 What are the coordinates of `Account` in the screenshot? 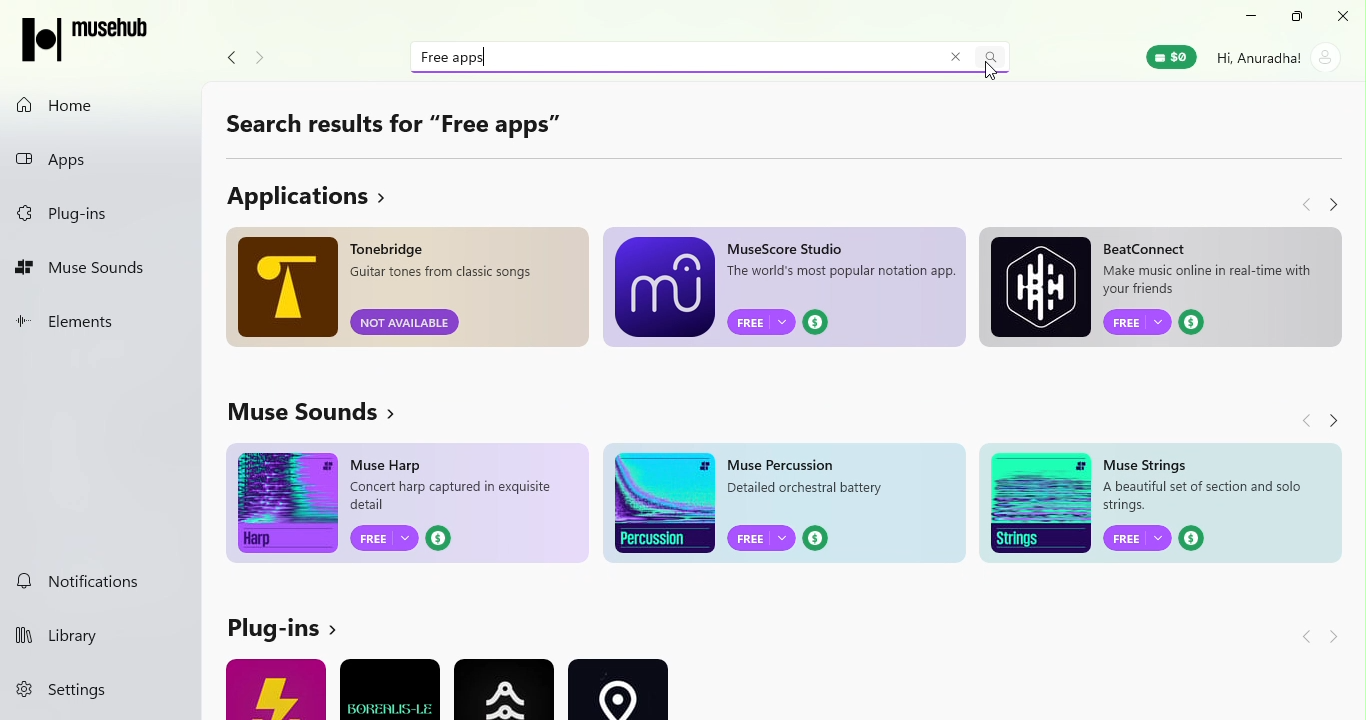 It's located at (1279, 56).